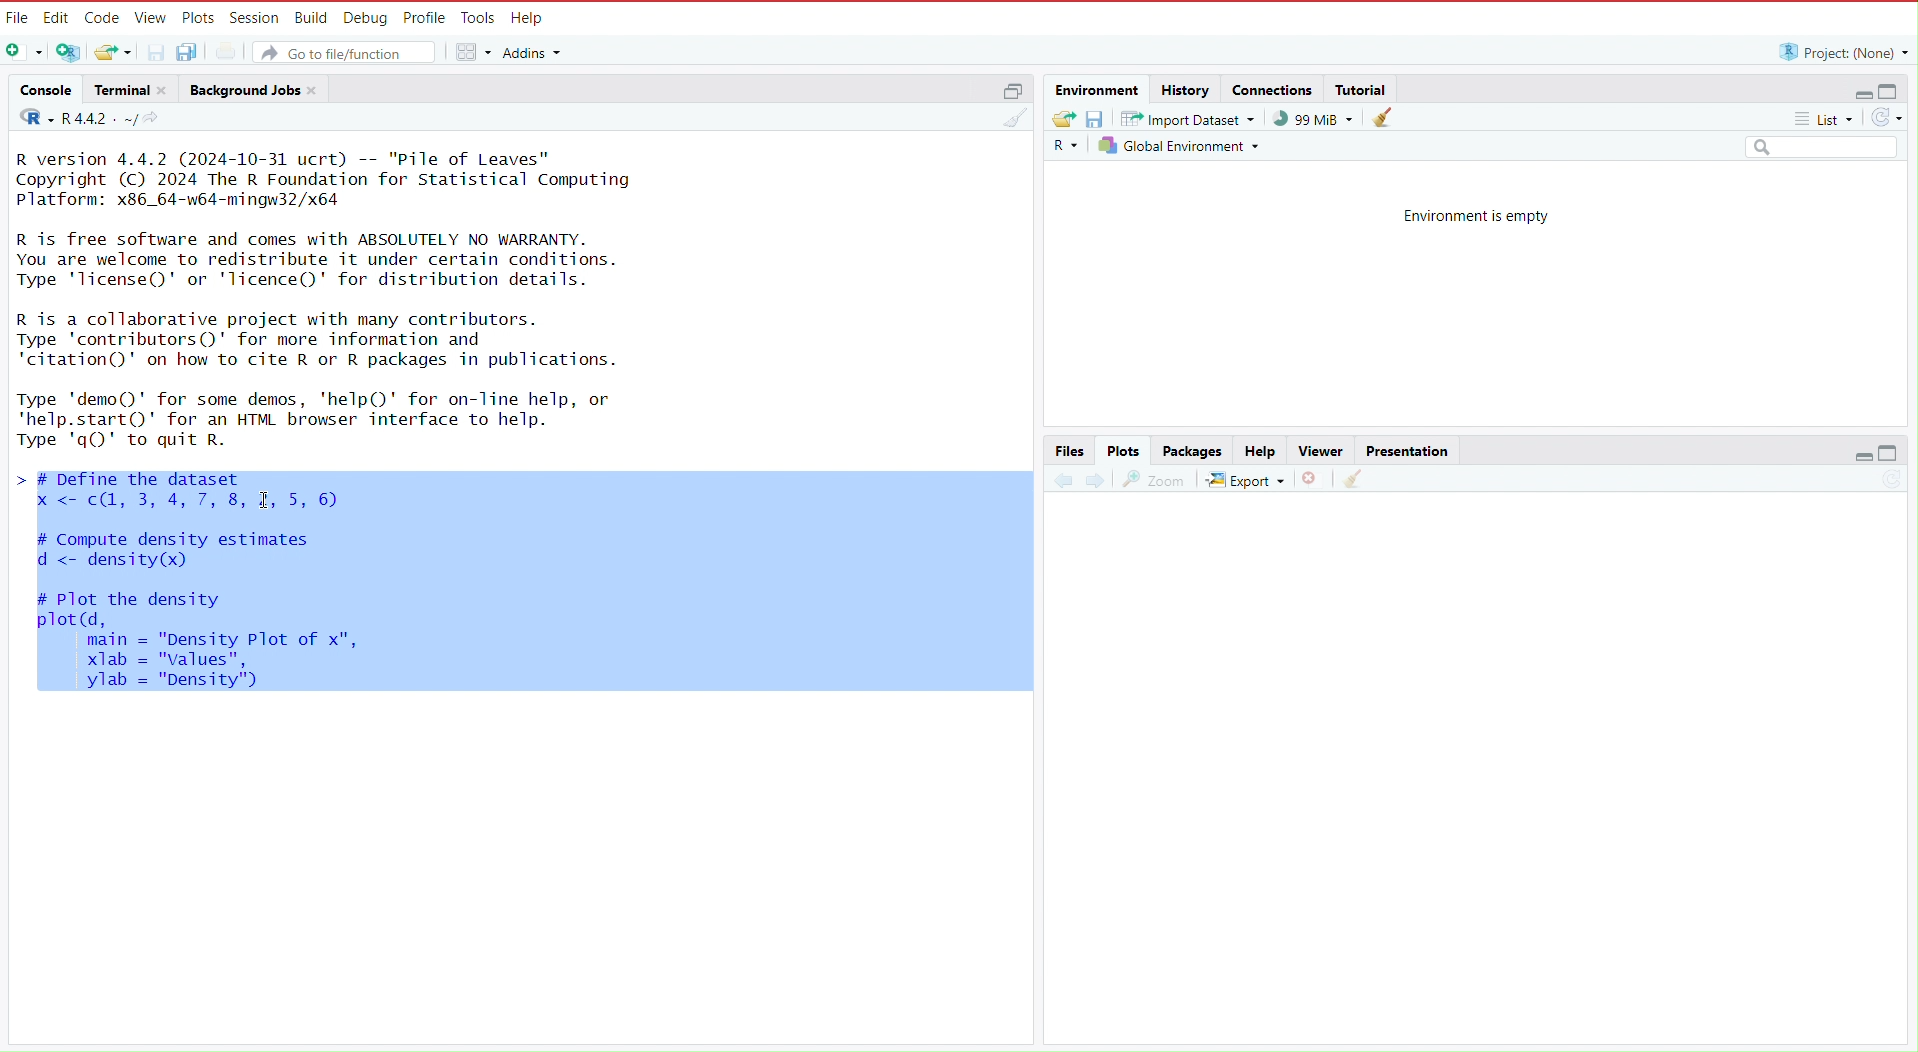 The width and height of the screenshot is (1918, 1052). Describe the element at coordinates (58, 16) in the screenshot. I see `edit` at that location.